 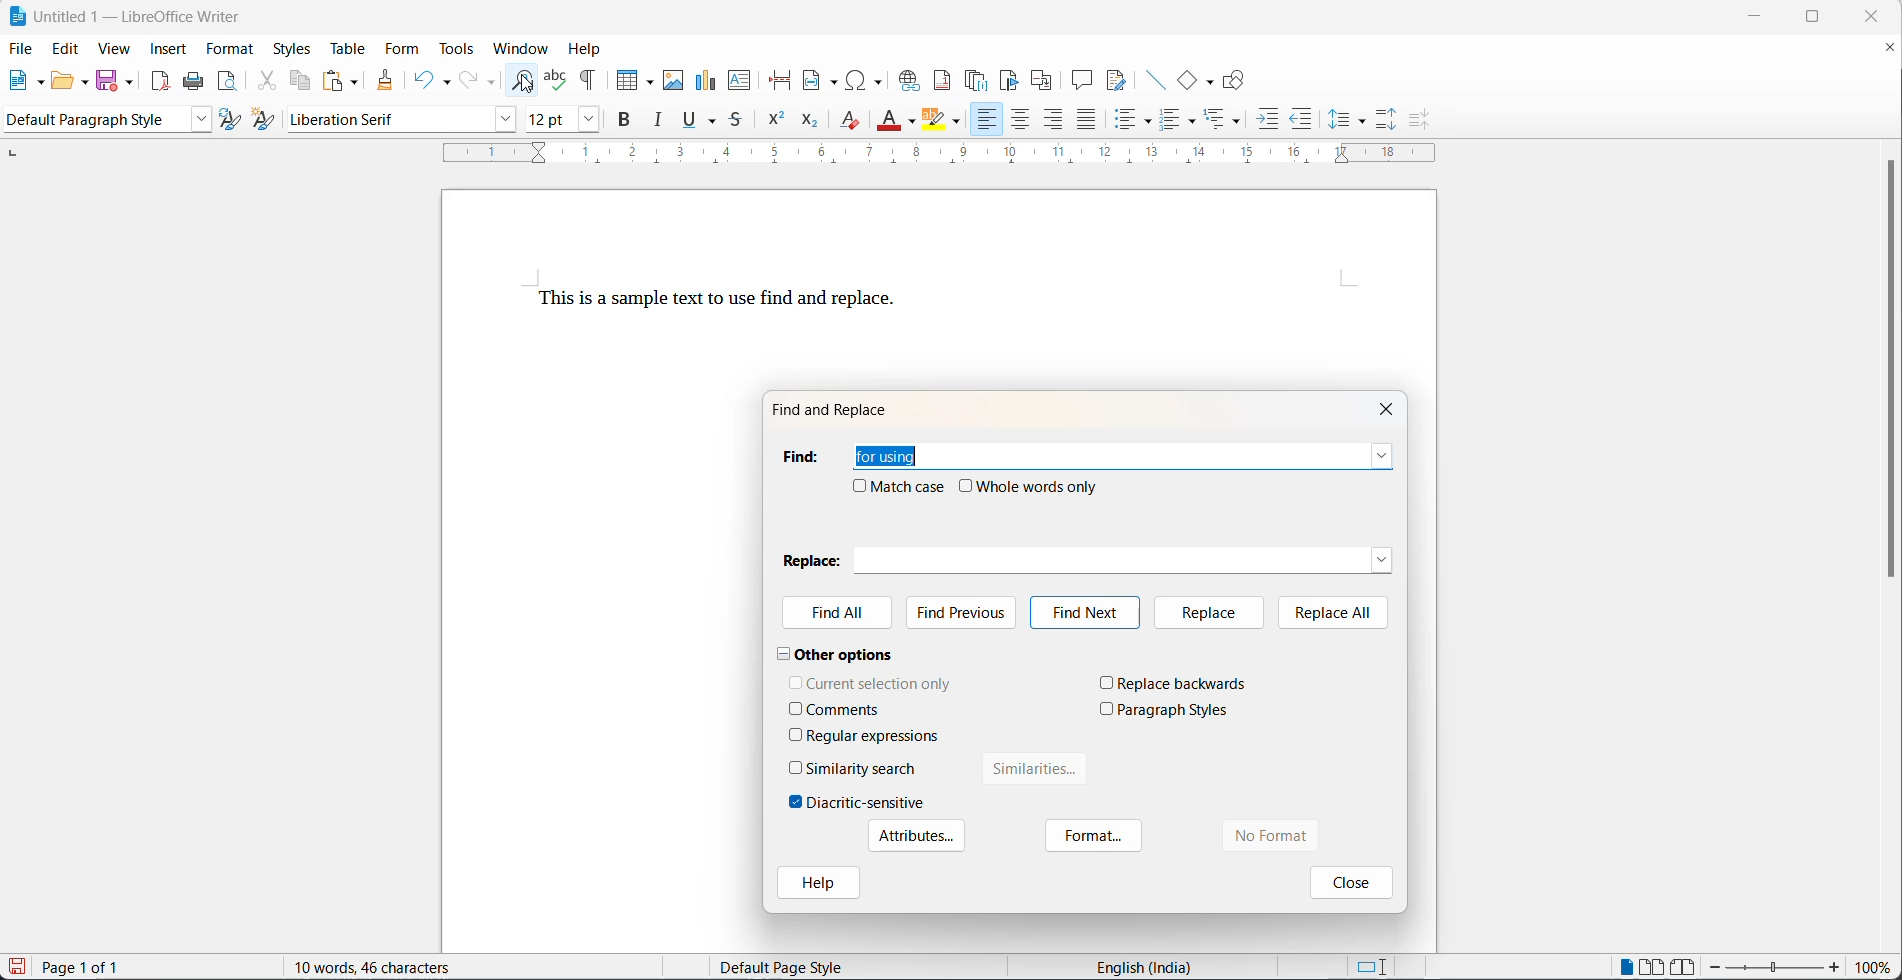 What do you see at coordinates (796, 802) in the screenshot?
I see `checkbox` at bounding box center [796, 802].